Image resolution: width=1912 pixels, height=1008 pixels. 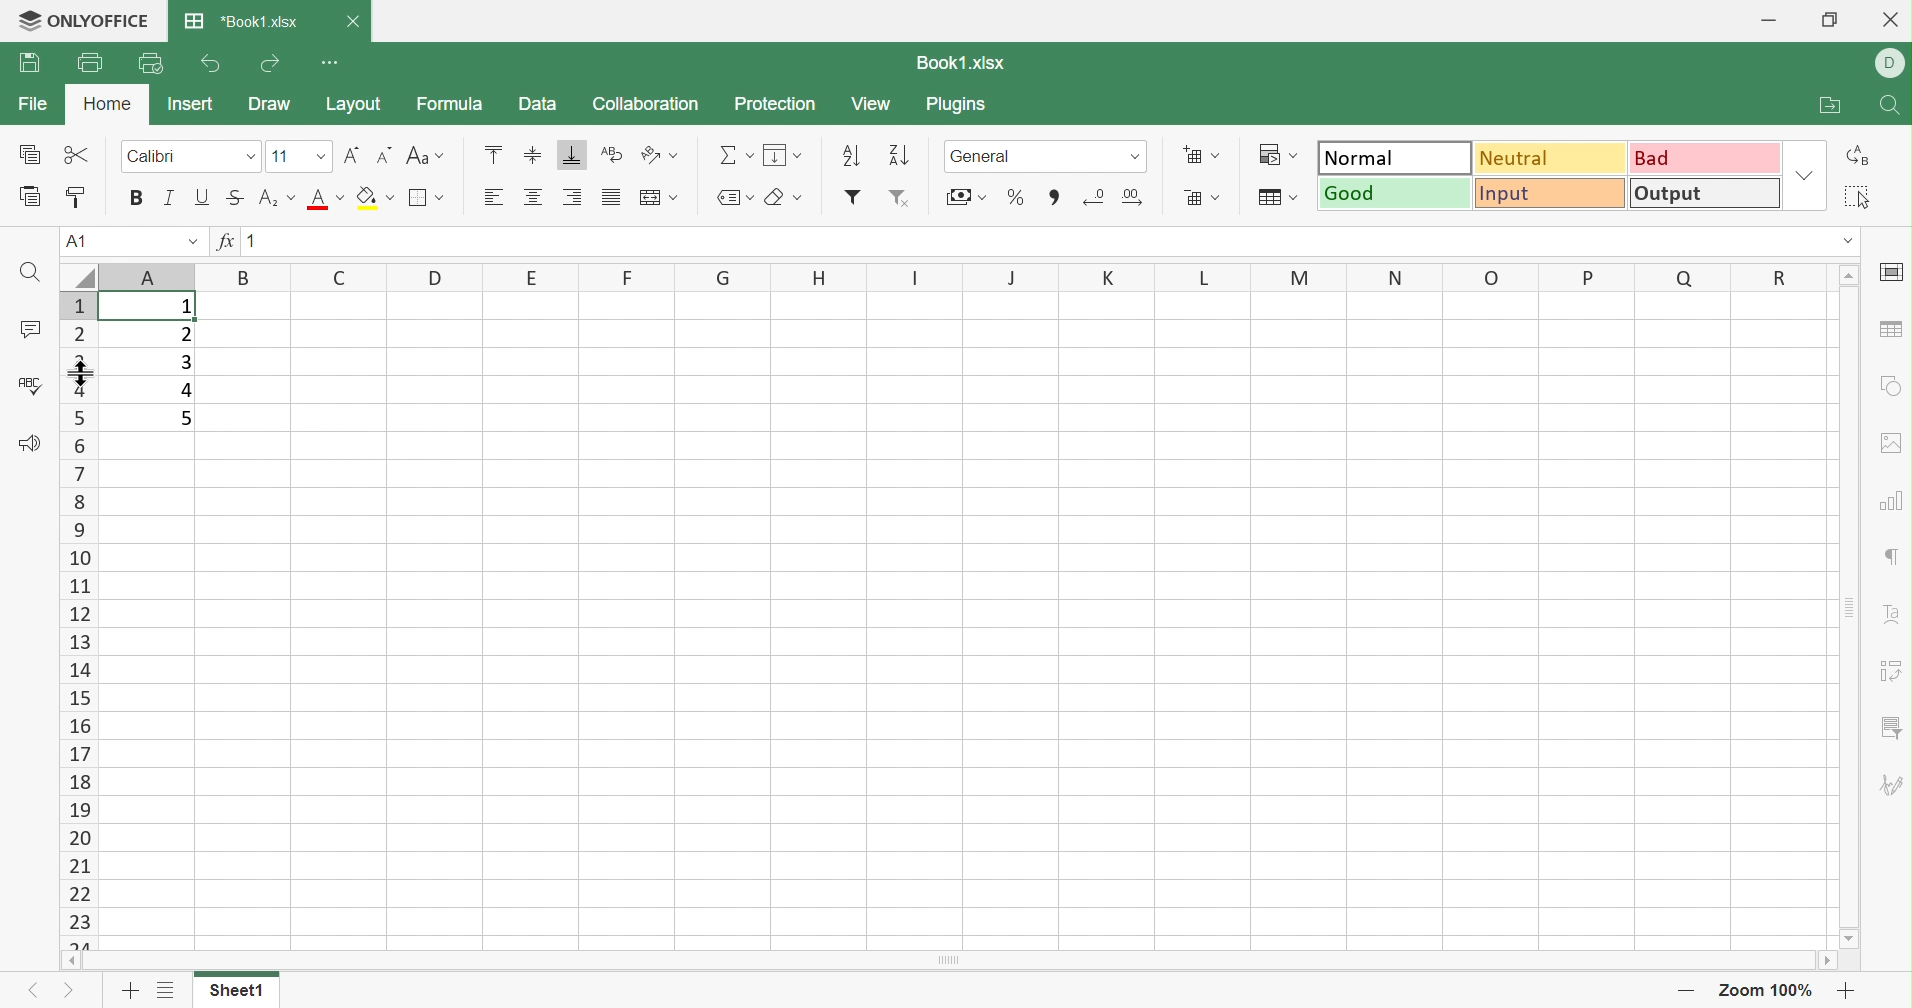 What do you see at coordinates (1268, 153) in the screenshot?
I see `Conditional formatting` at bounding box center [1268, 153].